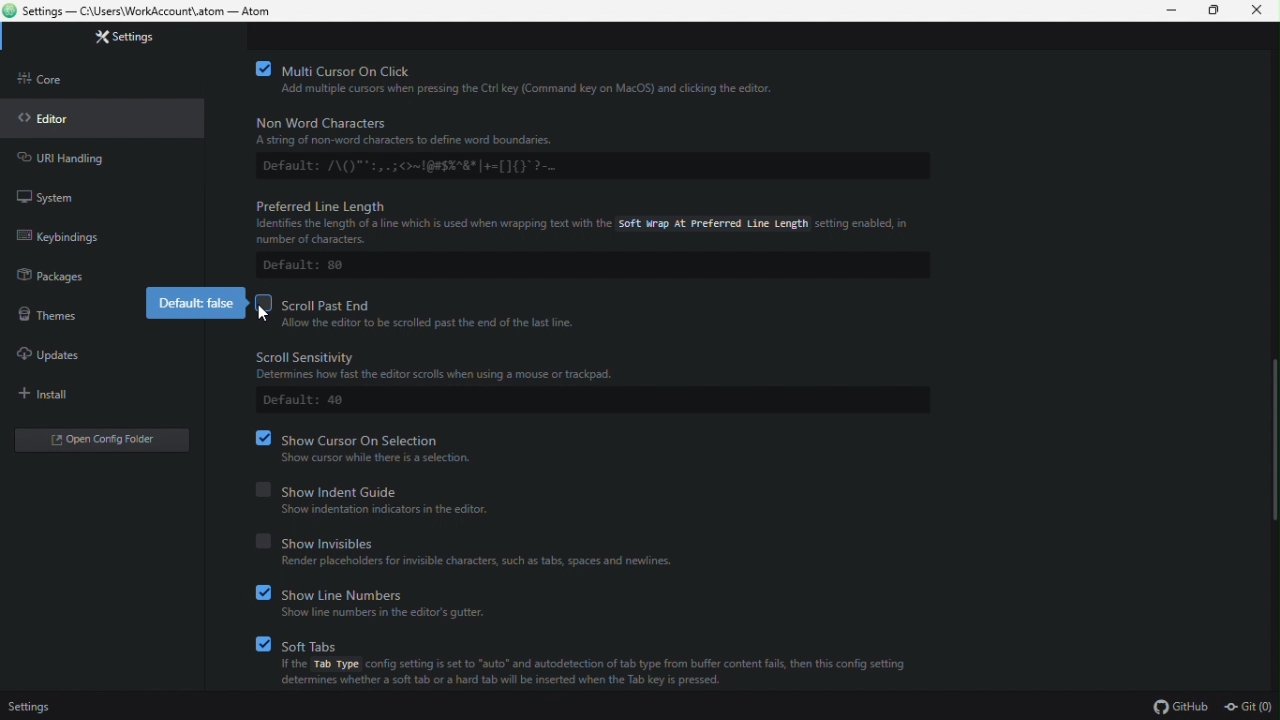 The image size is (1280, 720). I want to click on updates, so click(59, 356).